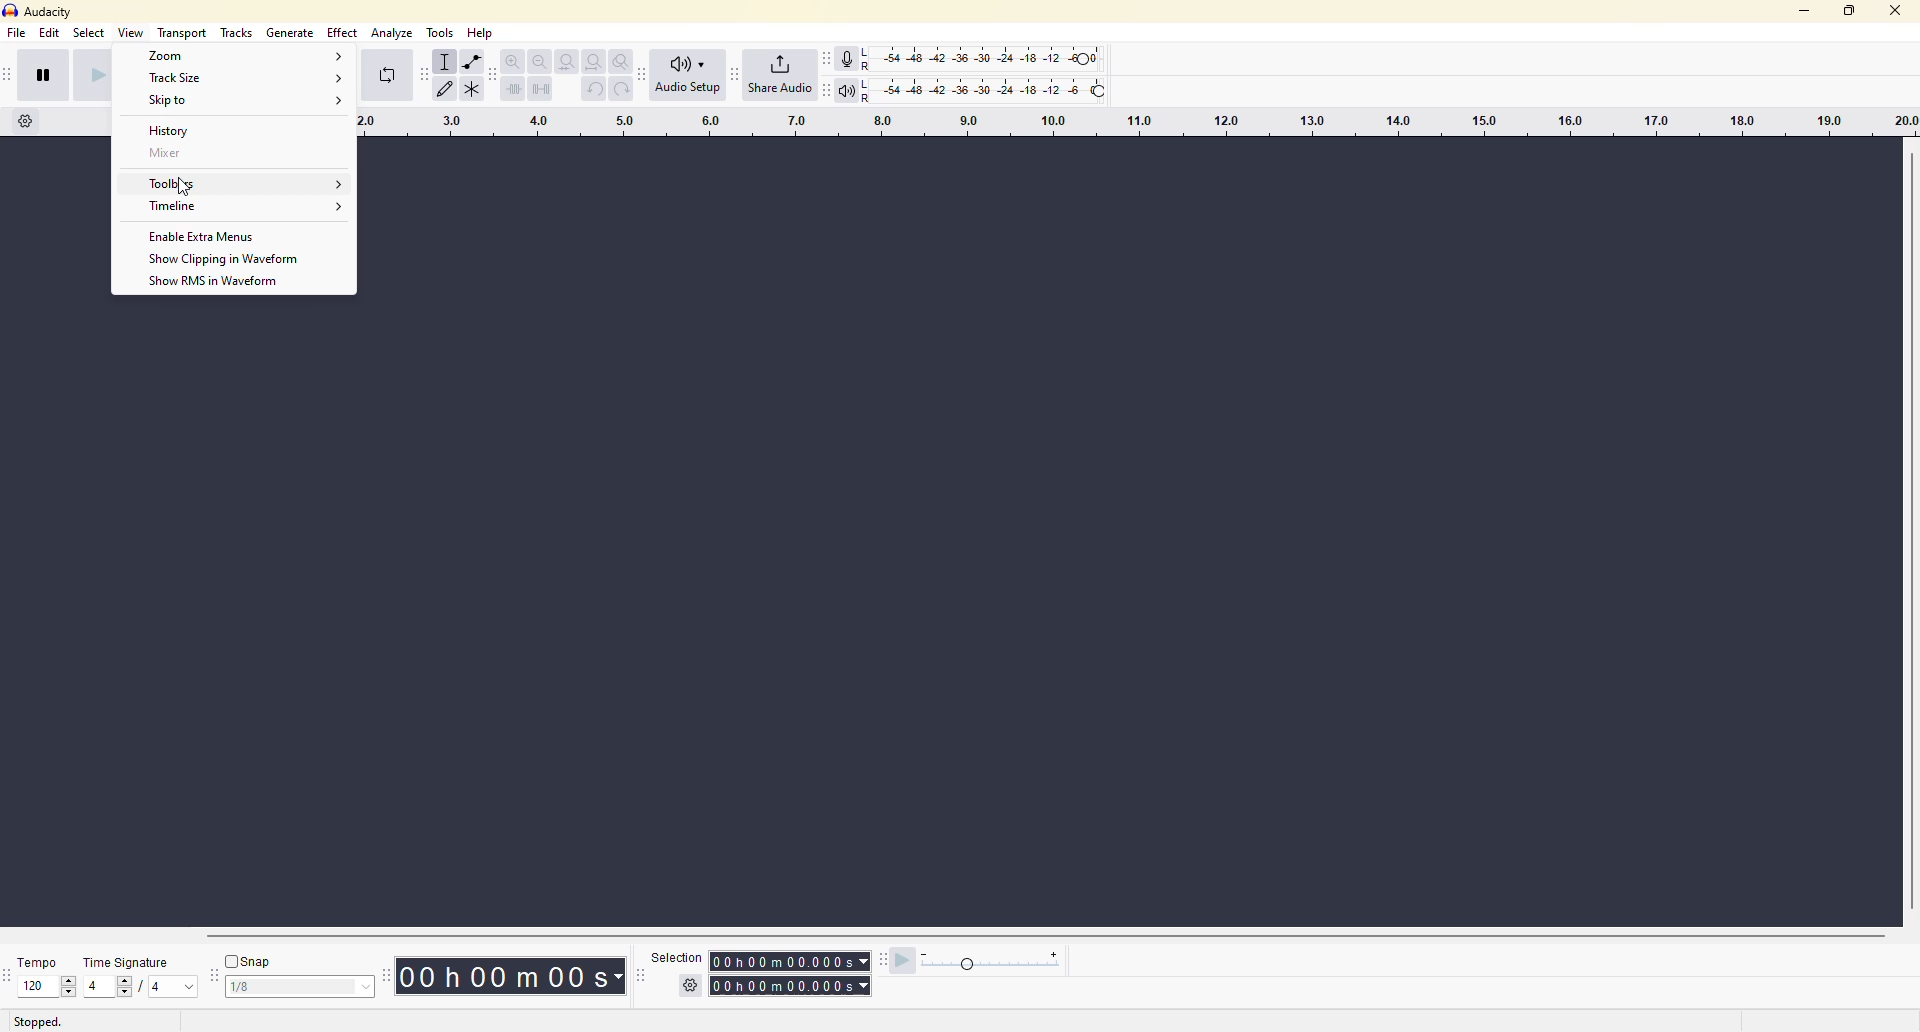 This screenshot has height=1032, width=1920. I want to click on History, so click(218, 131).